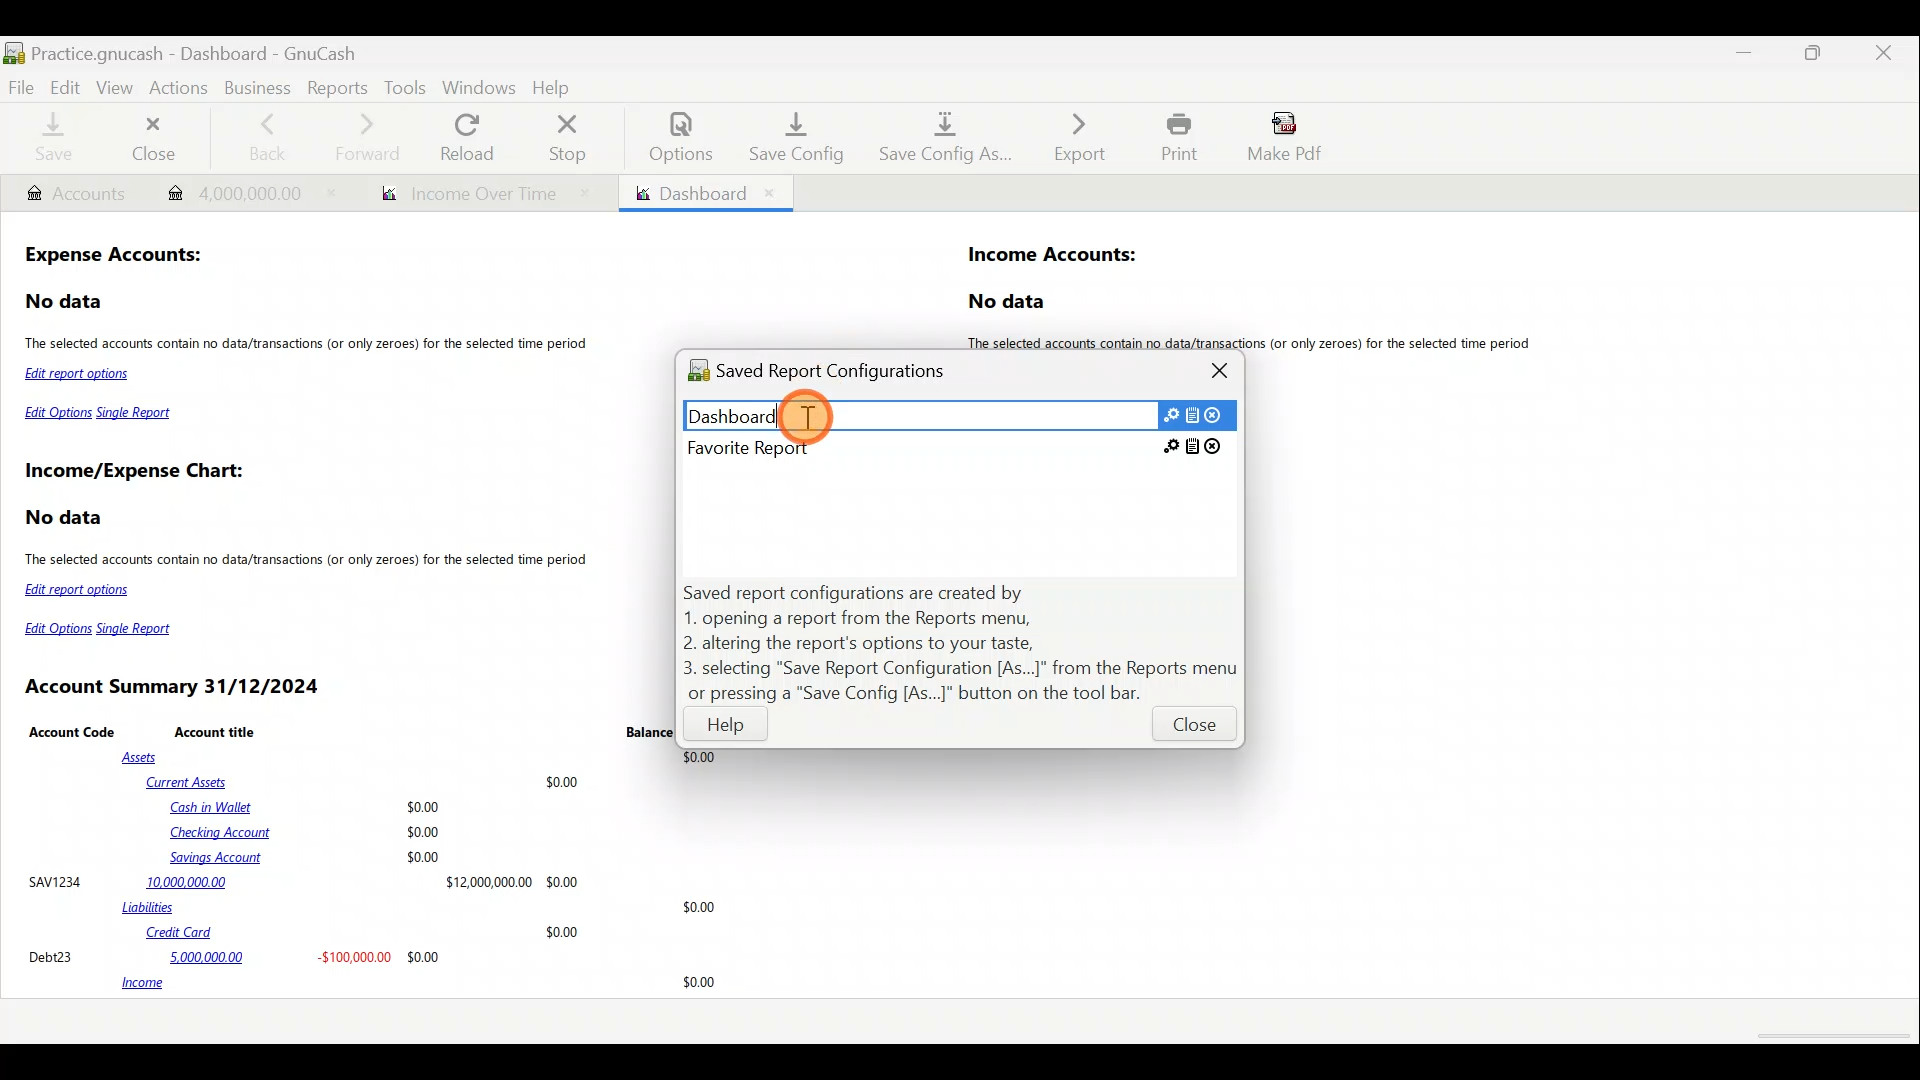  What do you see at coordinates (303, 881) in the screenshot?
I see `SAVI234 10,000,000.00 $12,000,00000 $0.00` at bounding box center [303, 881].